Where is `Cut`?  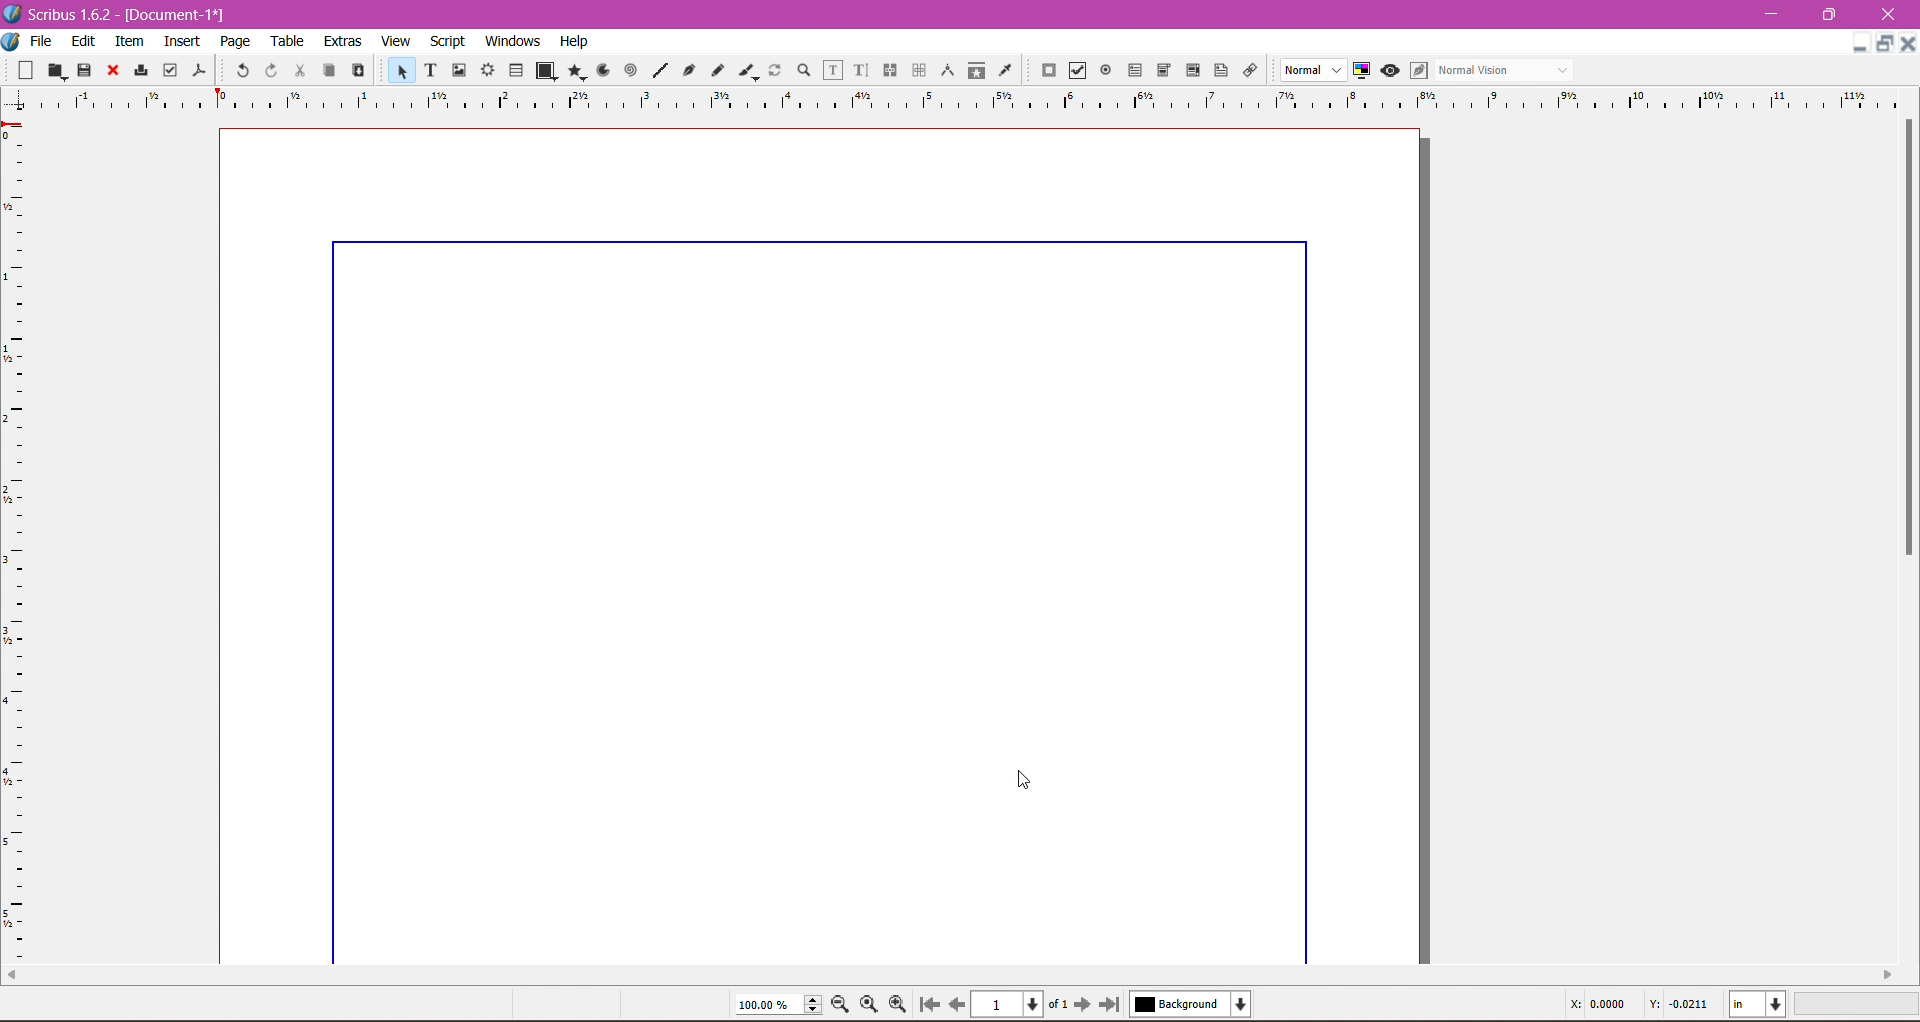 Cut is located at coordinates (299, 71).